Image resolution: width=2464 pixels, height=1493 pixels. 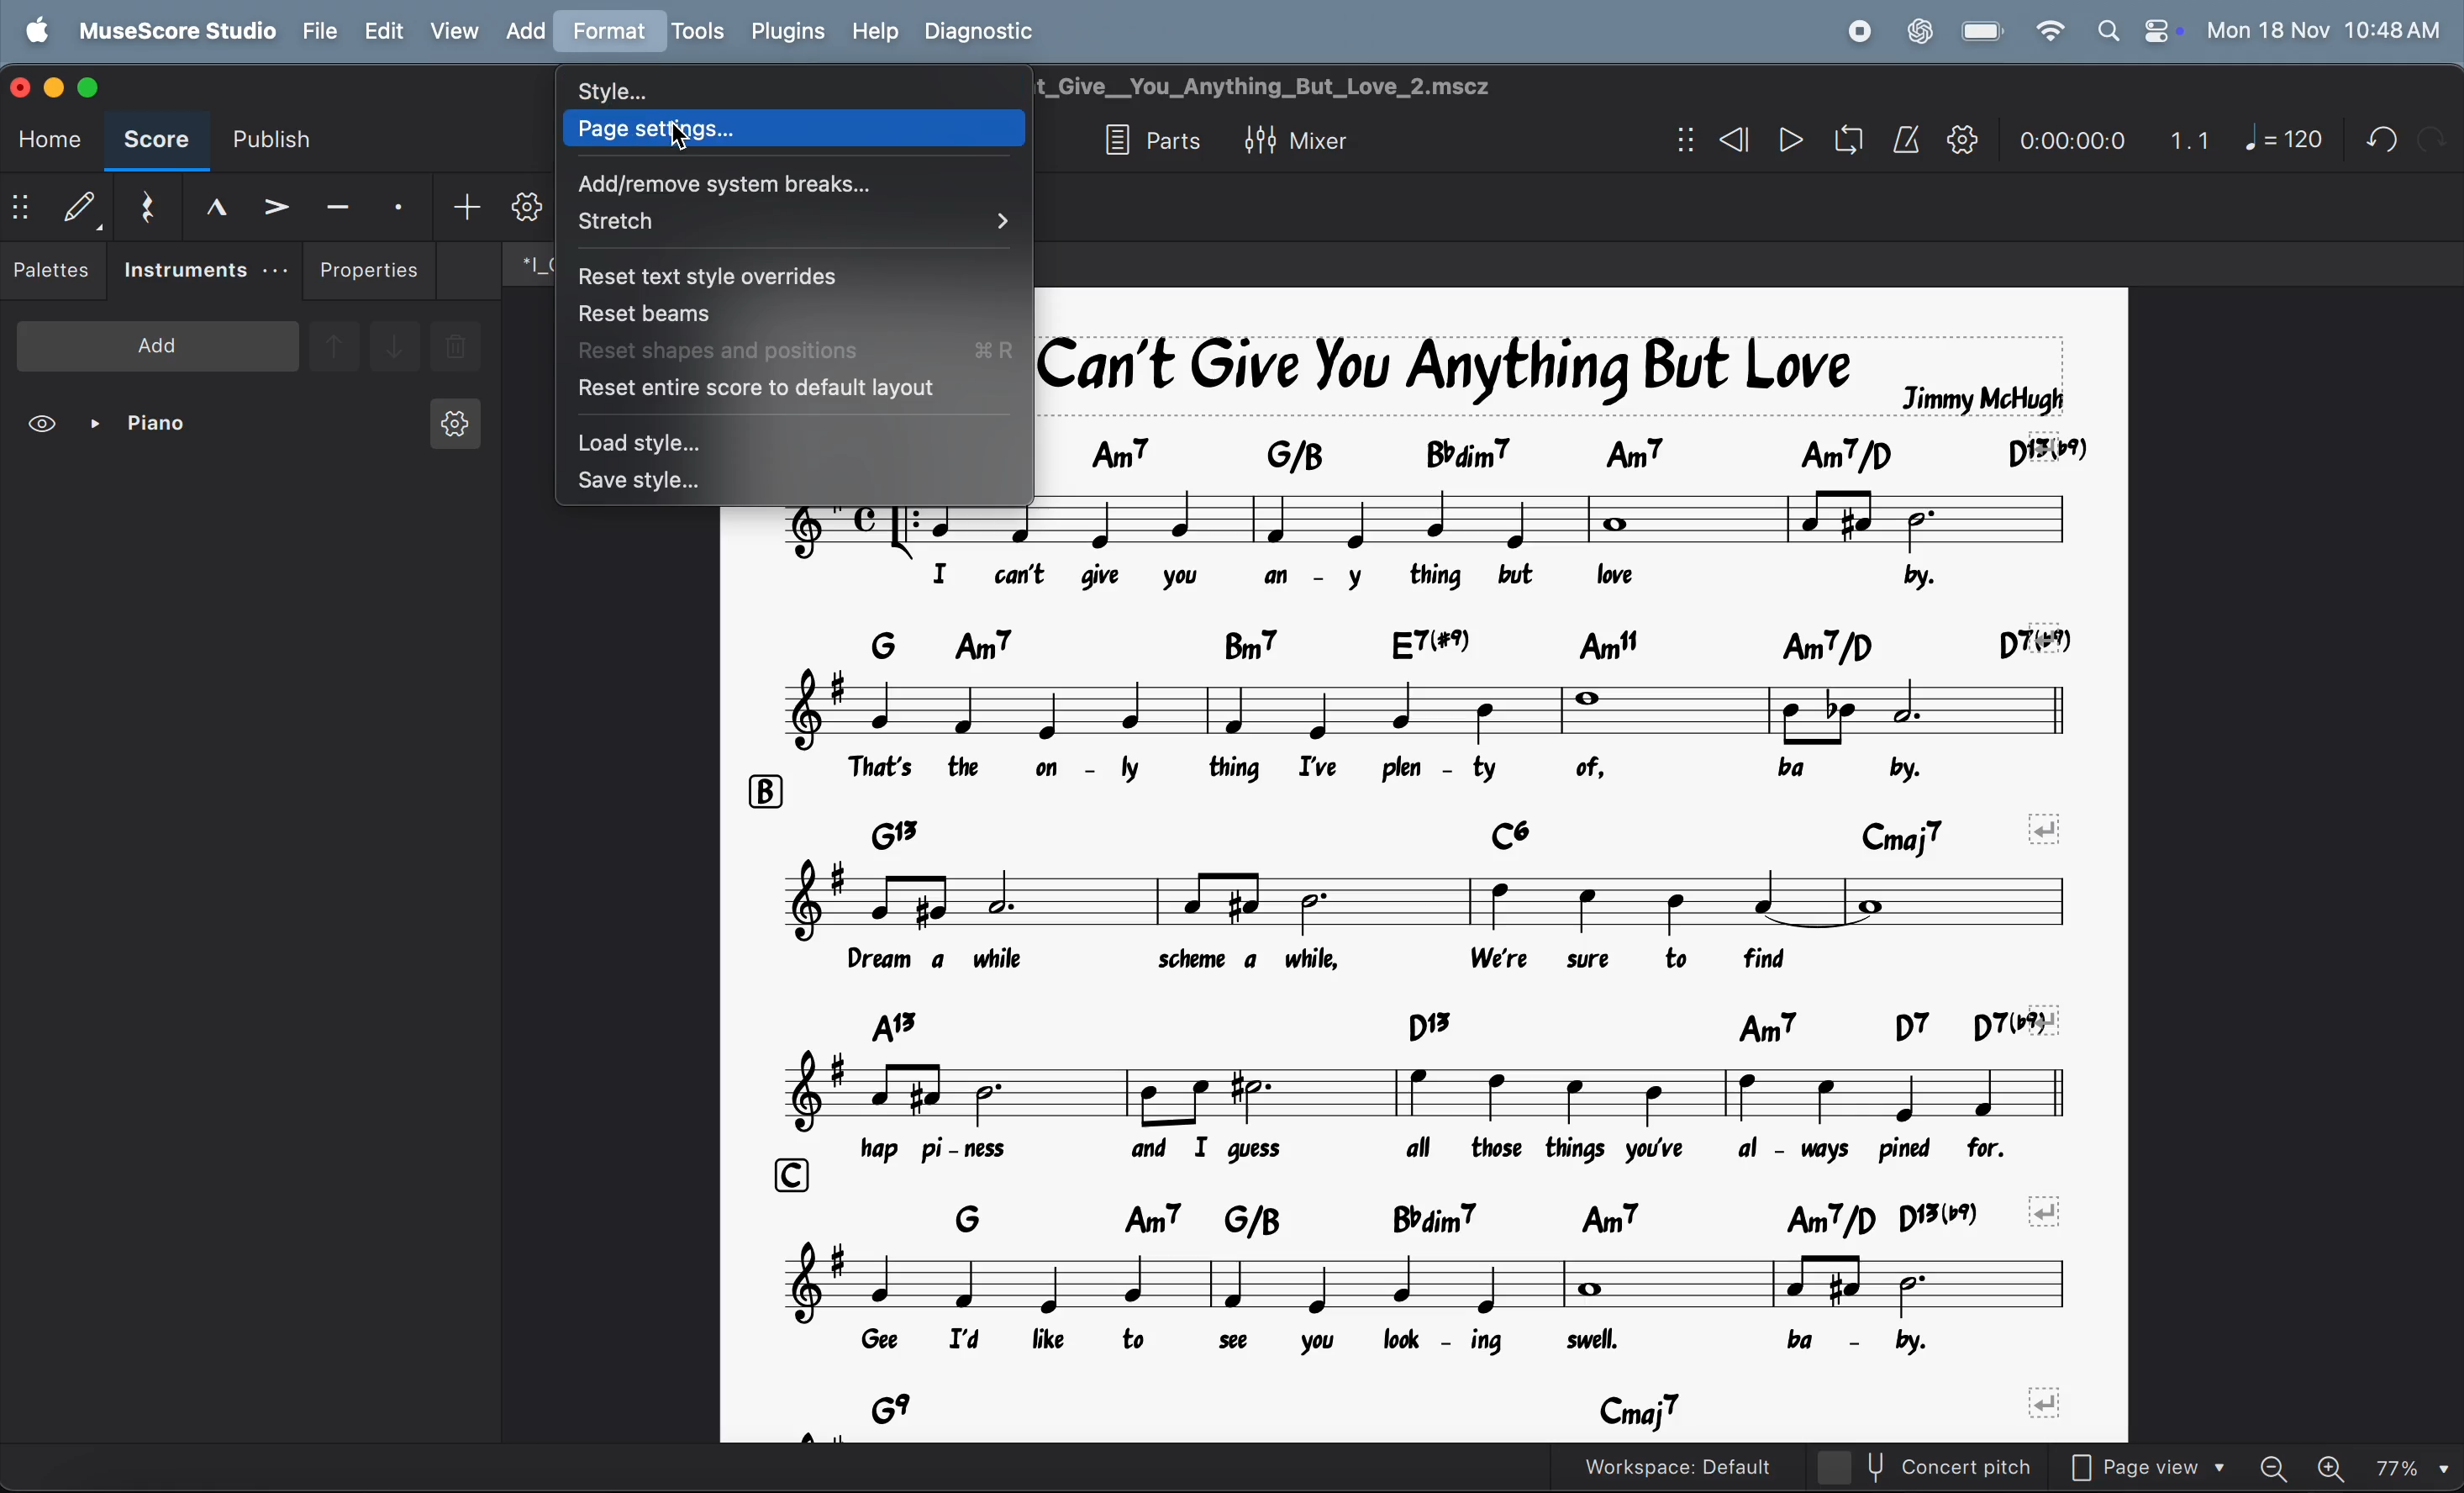 What do you see at coordinates (1146, 142) in the screenshot?
I see `parts` at bounding box center [1146, 142].